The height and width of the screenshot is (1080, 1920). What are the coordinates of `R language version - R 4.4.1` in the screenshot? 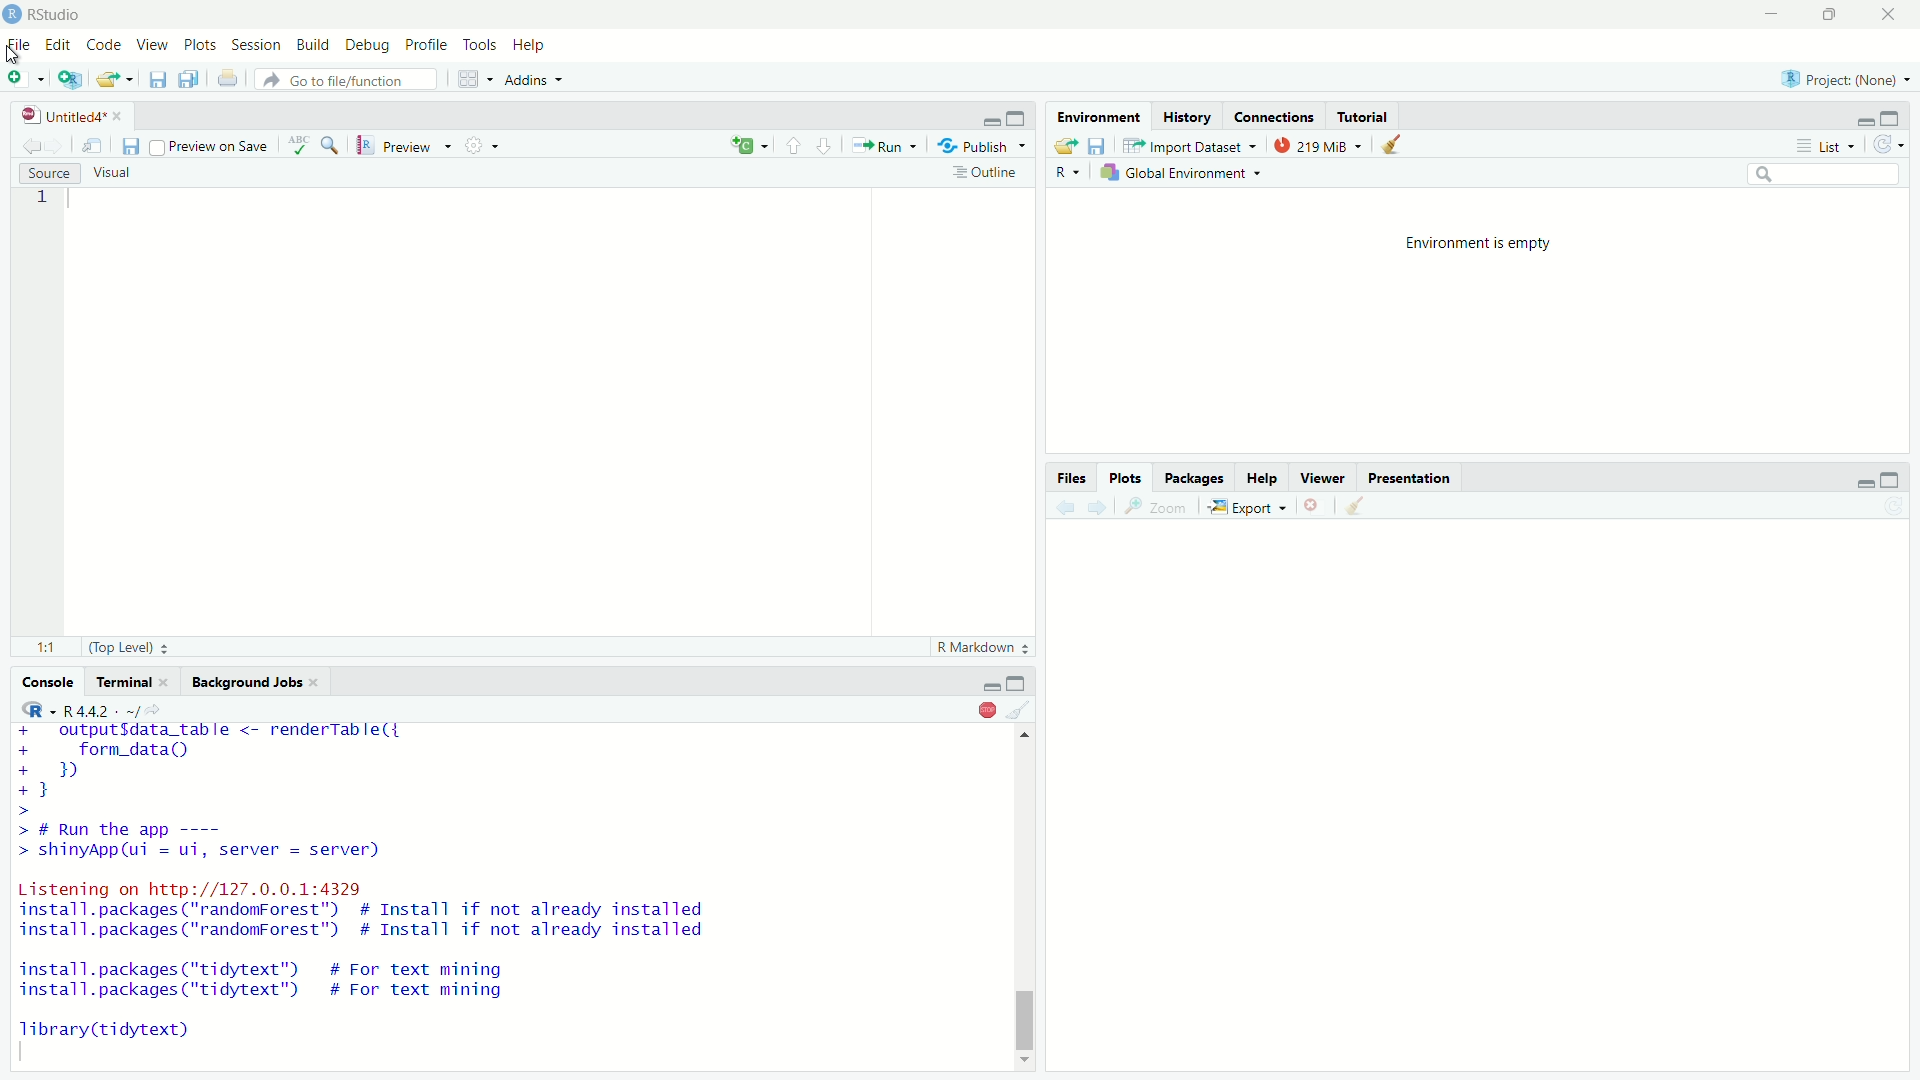 It's located at (92, 709).